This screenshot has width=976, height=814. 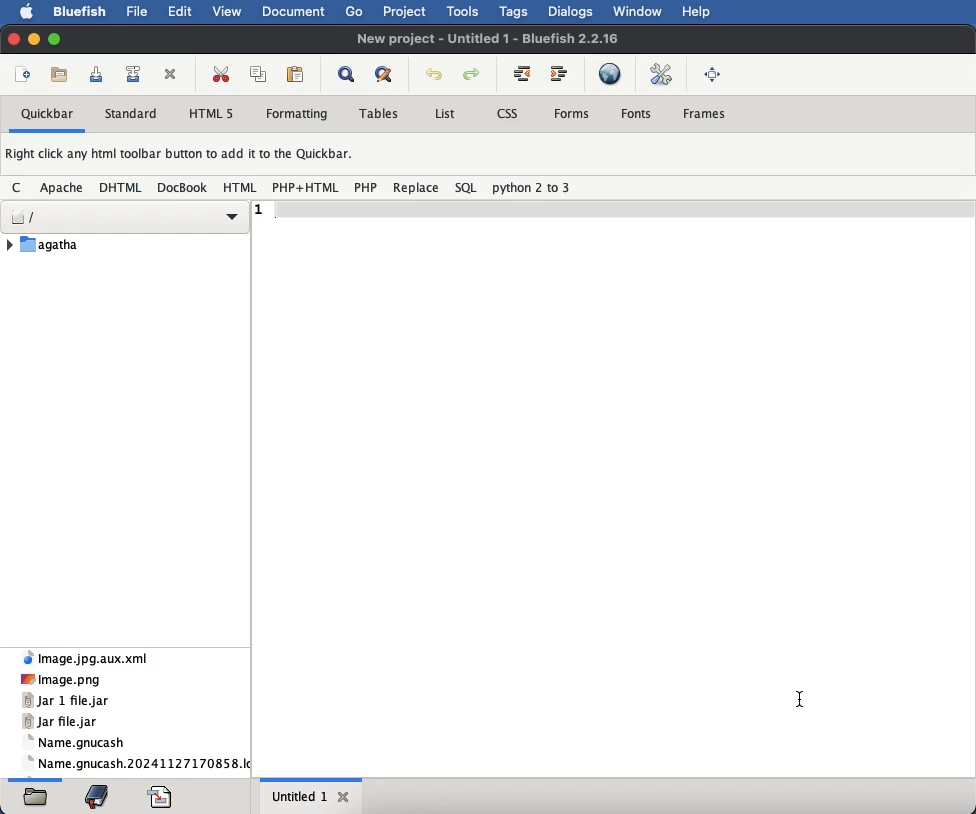 I want to click on fonts, so click(x=638, y=114).